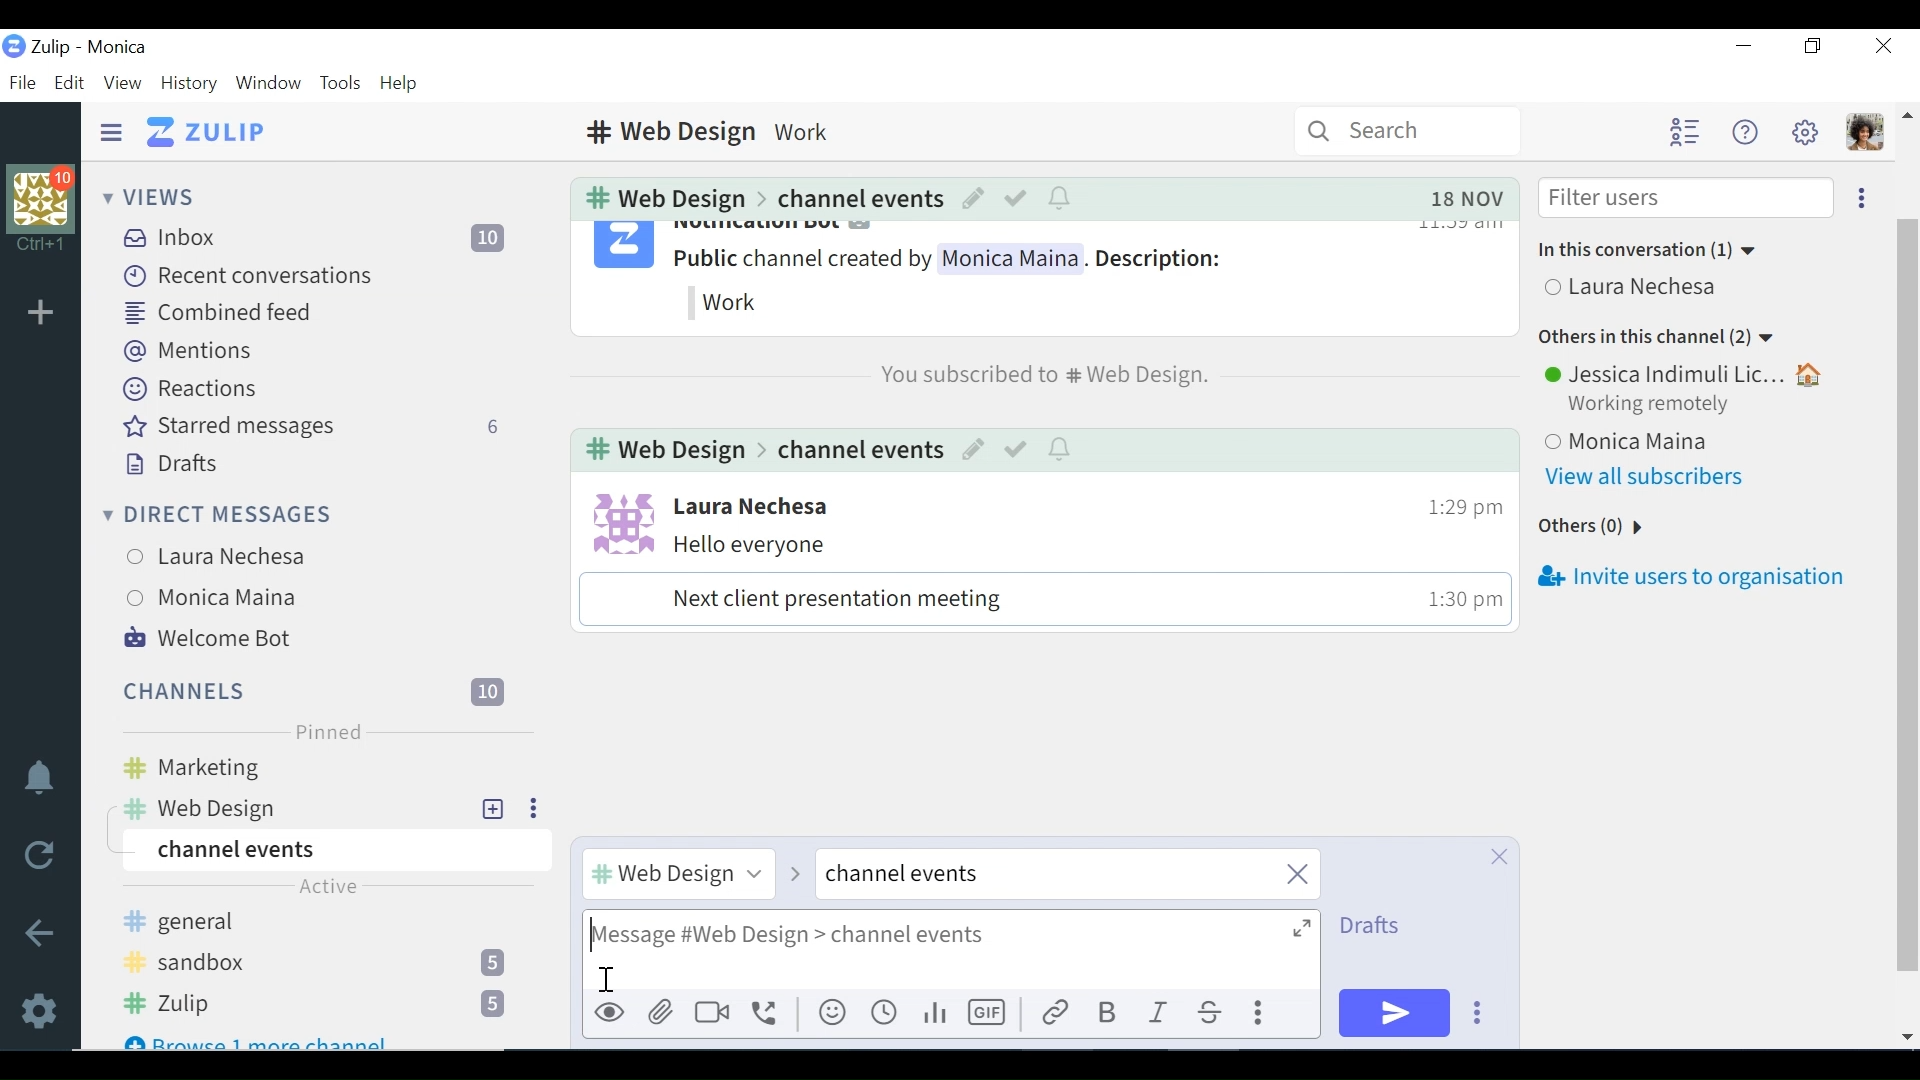 The image size is (1920, 1080). What do you see at coordinates (227, 599) in the screenshot?
I see `User` at bounding box center [227, 599].